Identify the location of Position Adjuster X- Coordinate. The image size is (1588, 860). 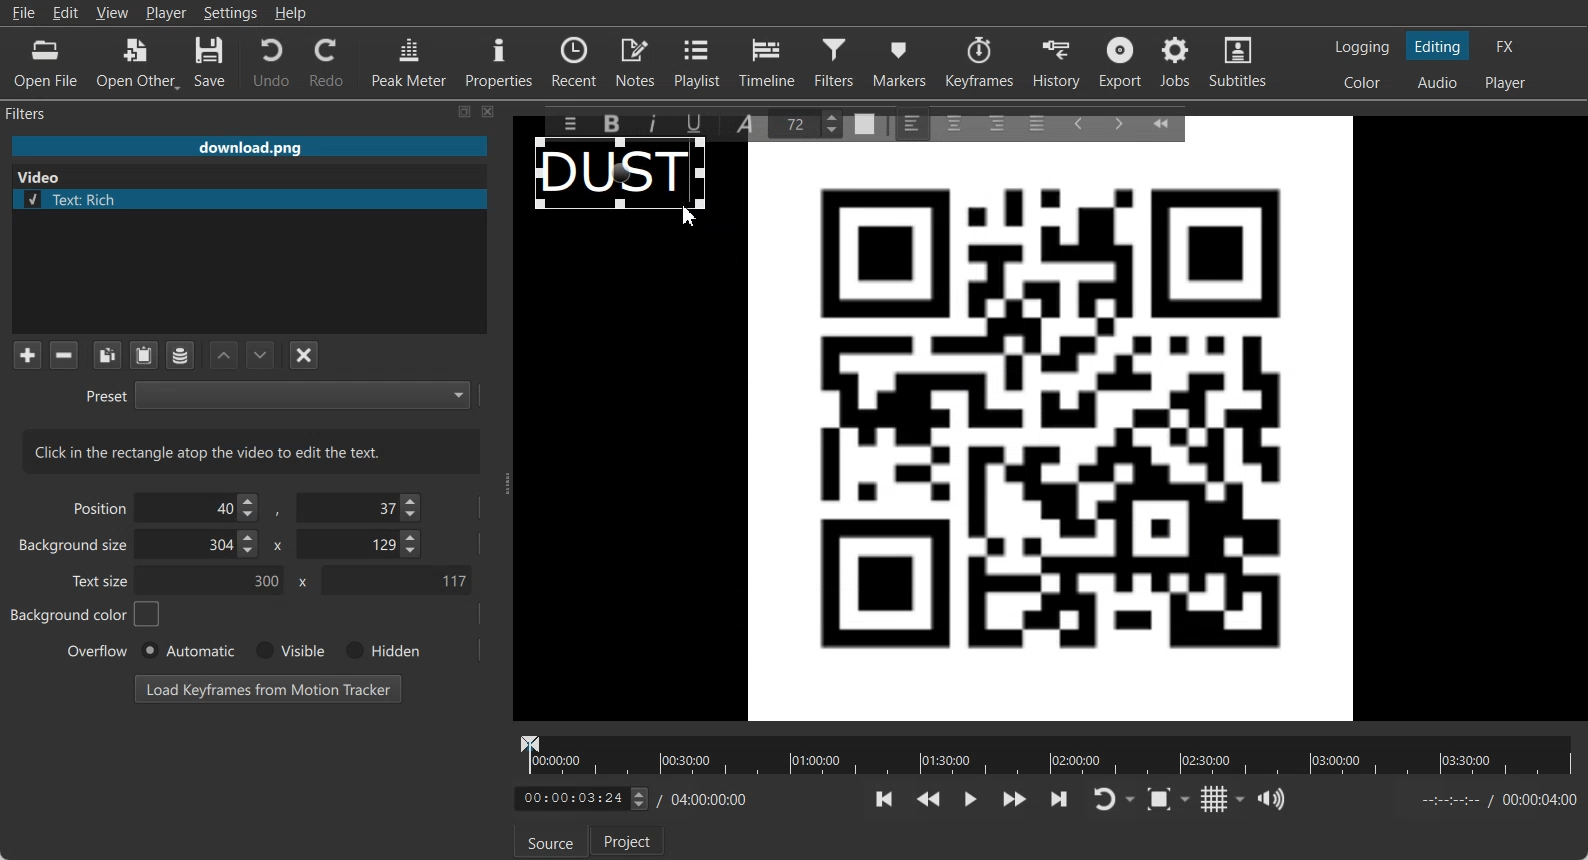
(202, 508).